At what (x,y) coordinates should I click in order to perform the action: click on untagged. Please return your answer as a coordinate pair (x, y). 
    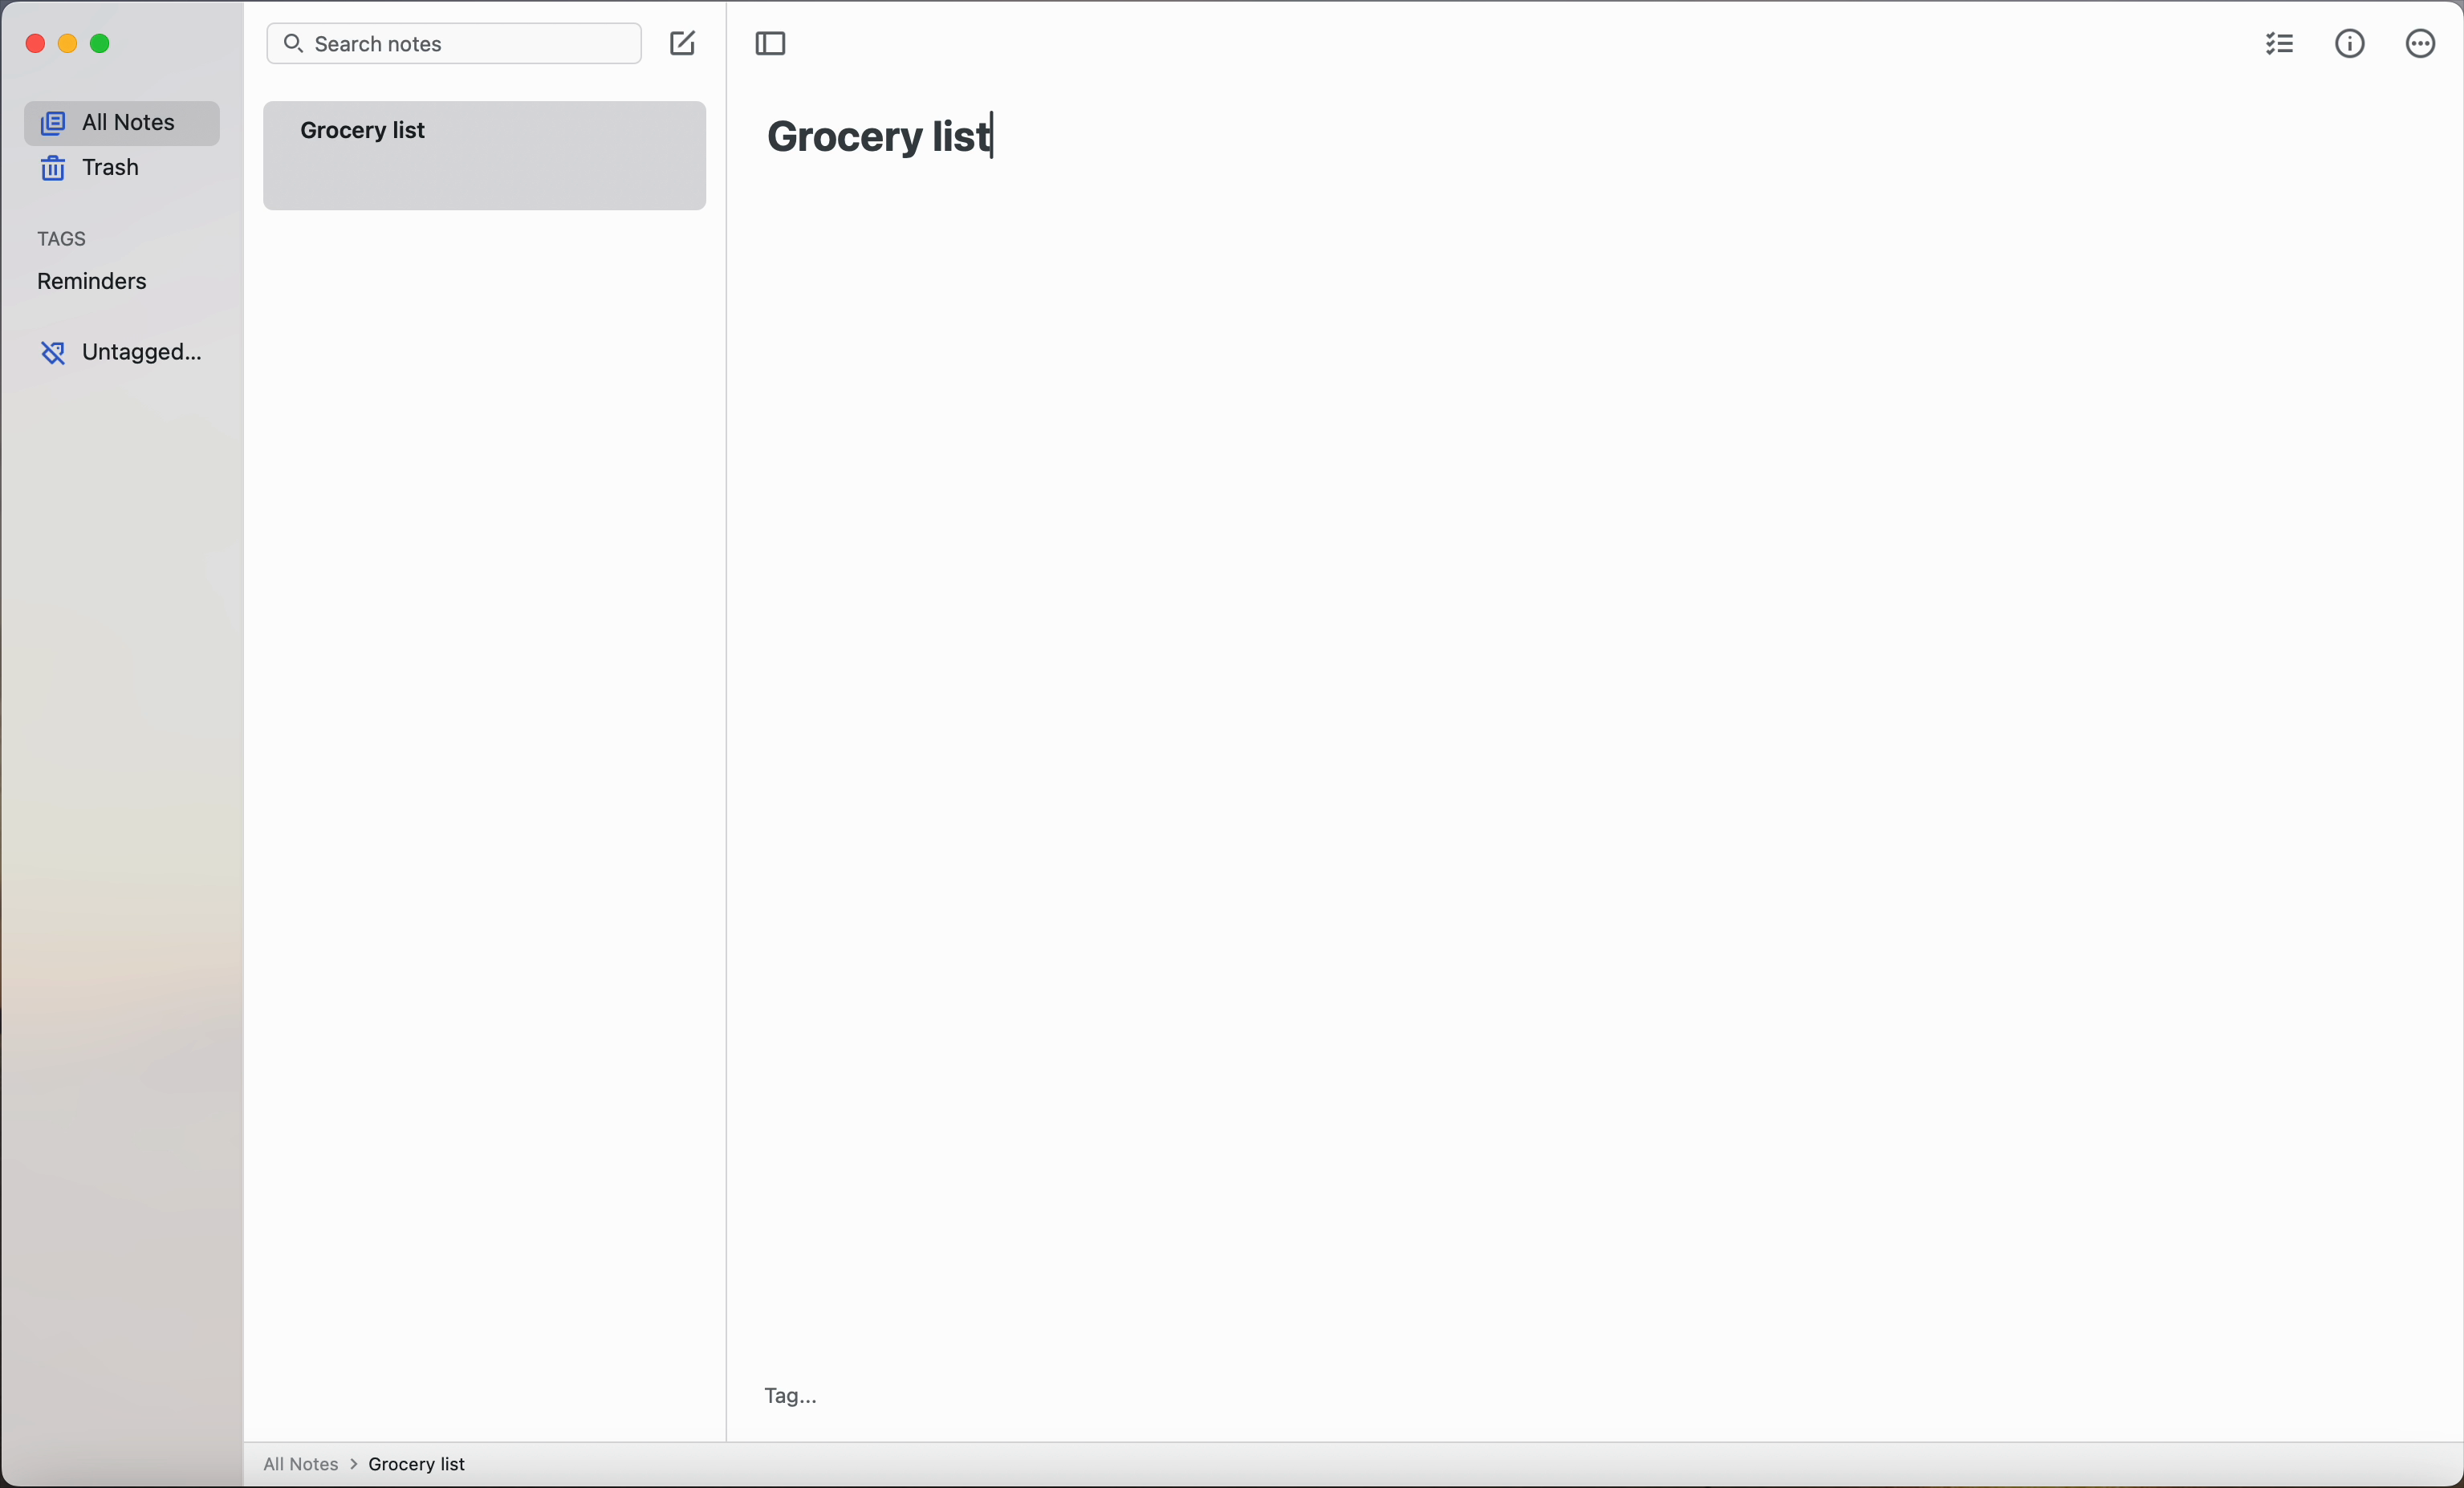
    Looking at the image, I should click on (121, 353).